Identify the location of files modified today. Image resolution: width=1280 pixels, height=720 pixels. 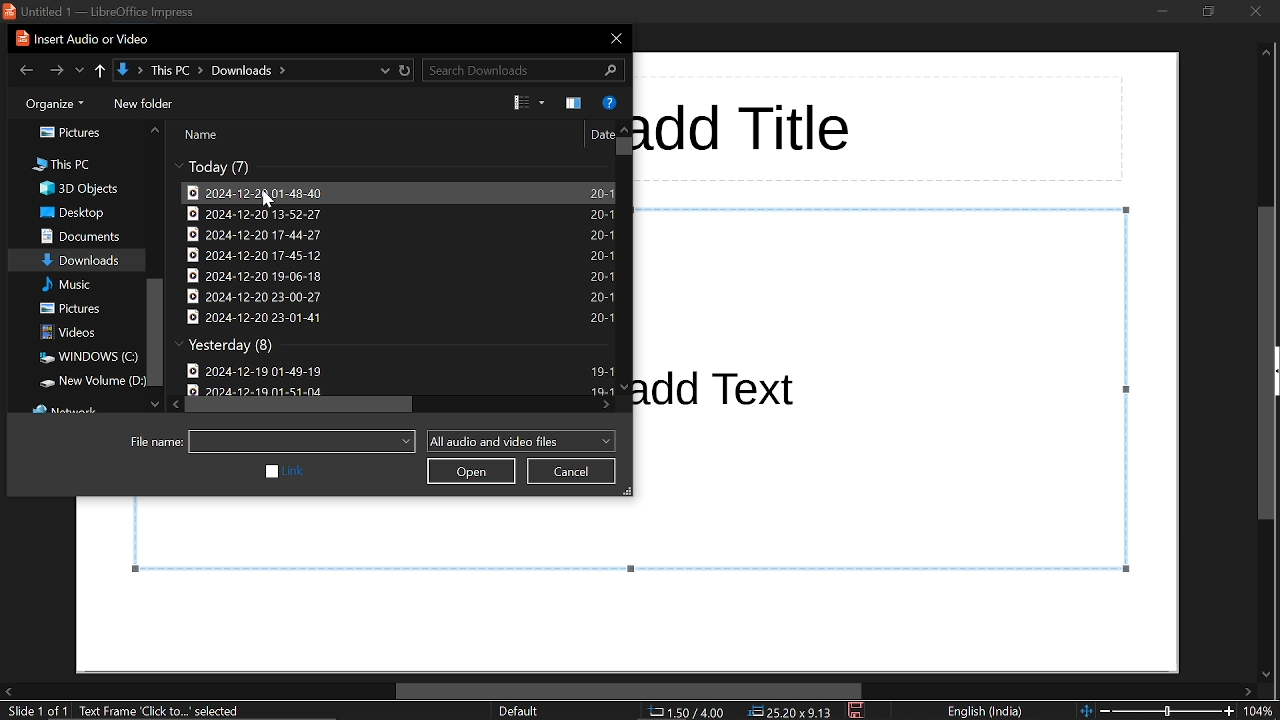
(219, 167).